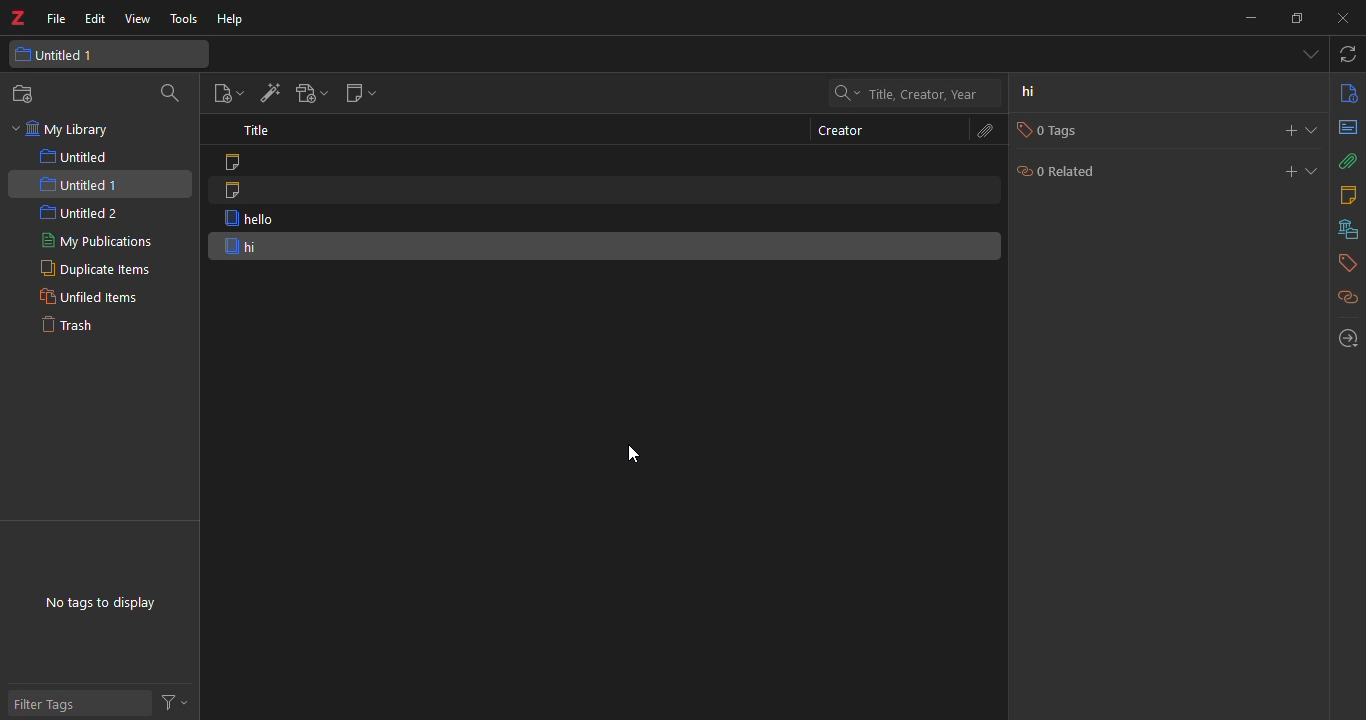 Image resolution: width=1366 pixels, height=720 pixels. Describe the element at coordinates (171, 95) in the screenshot. I see `search` at that location.